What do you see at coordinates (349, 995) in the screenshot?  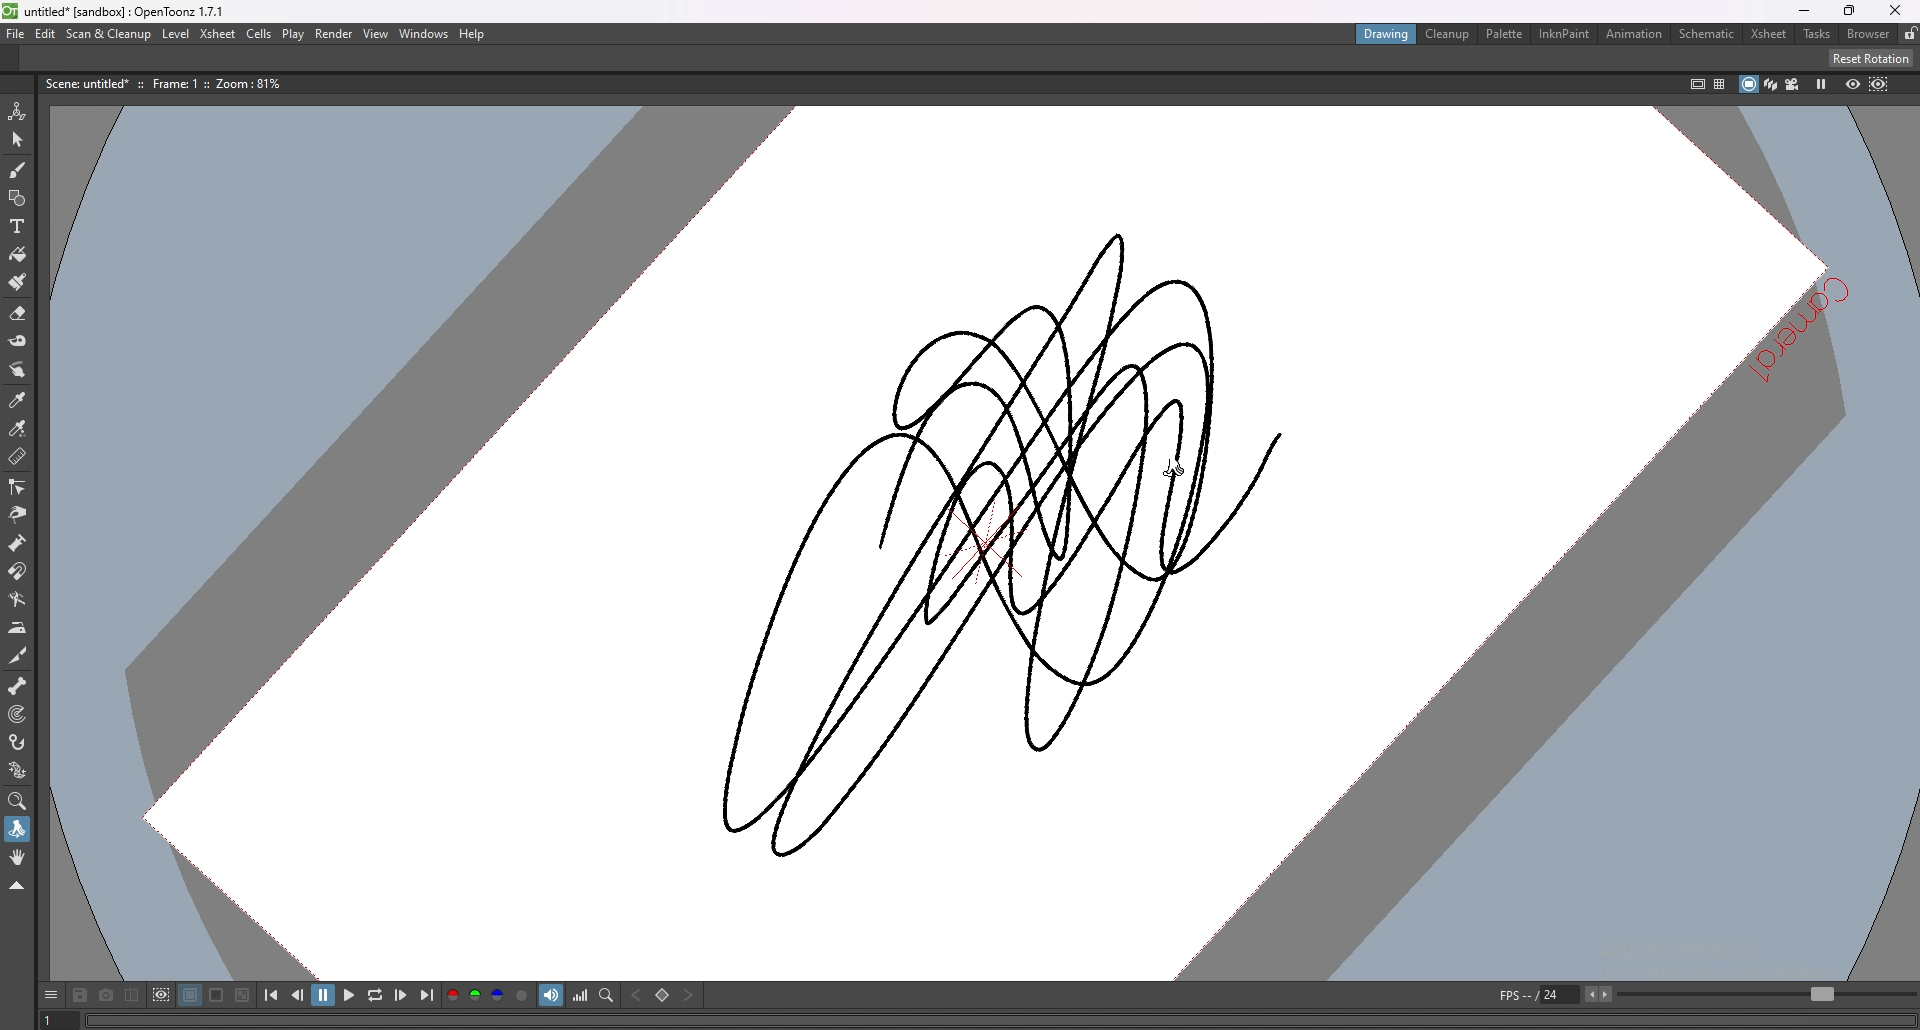 I see `play` at bounding box center [349, 995].